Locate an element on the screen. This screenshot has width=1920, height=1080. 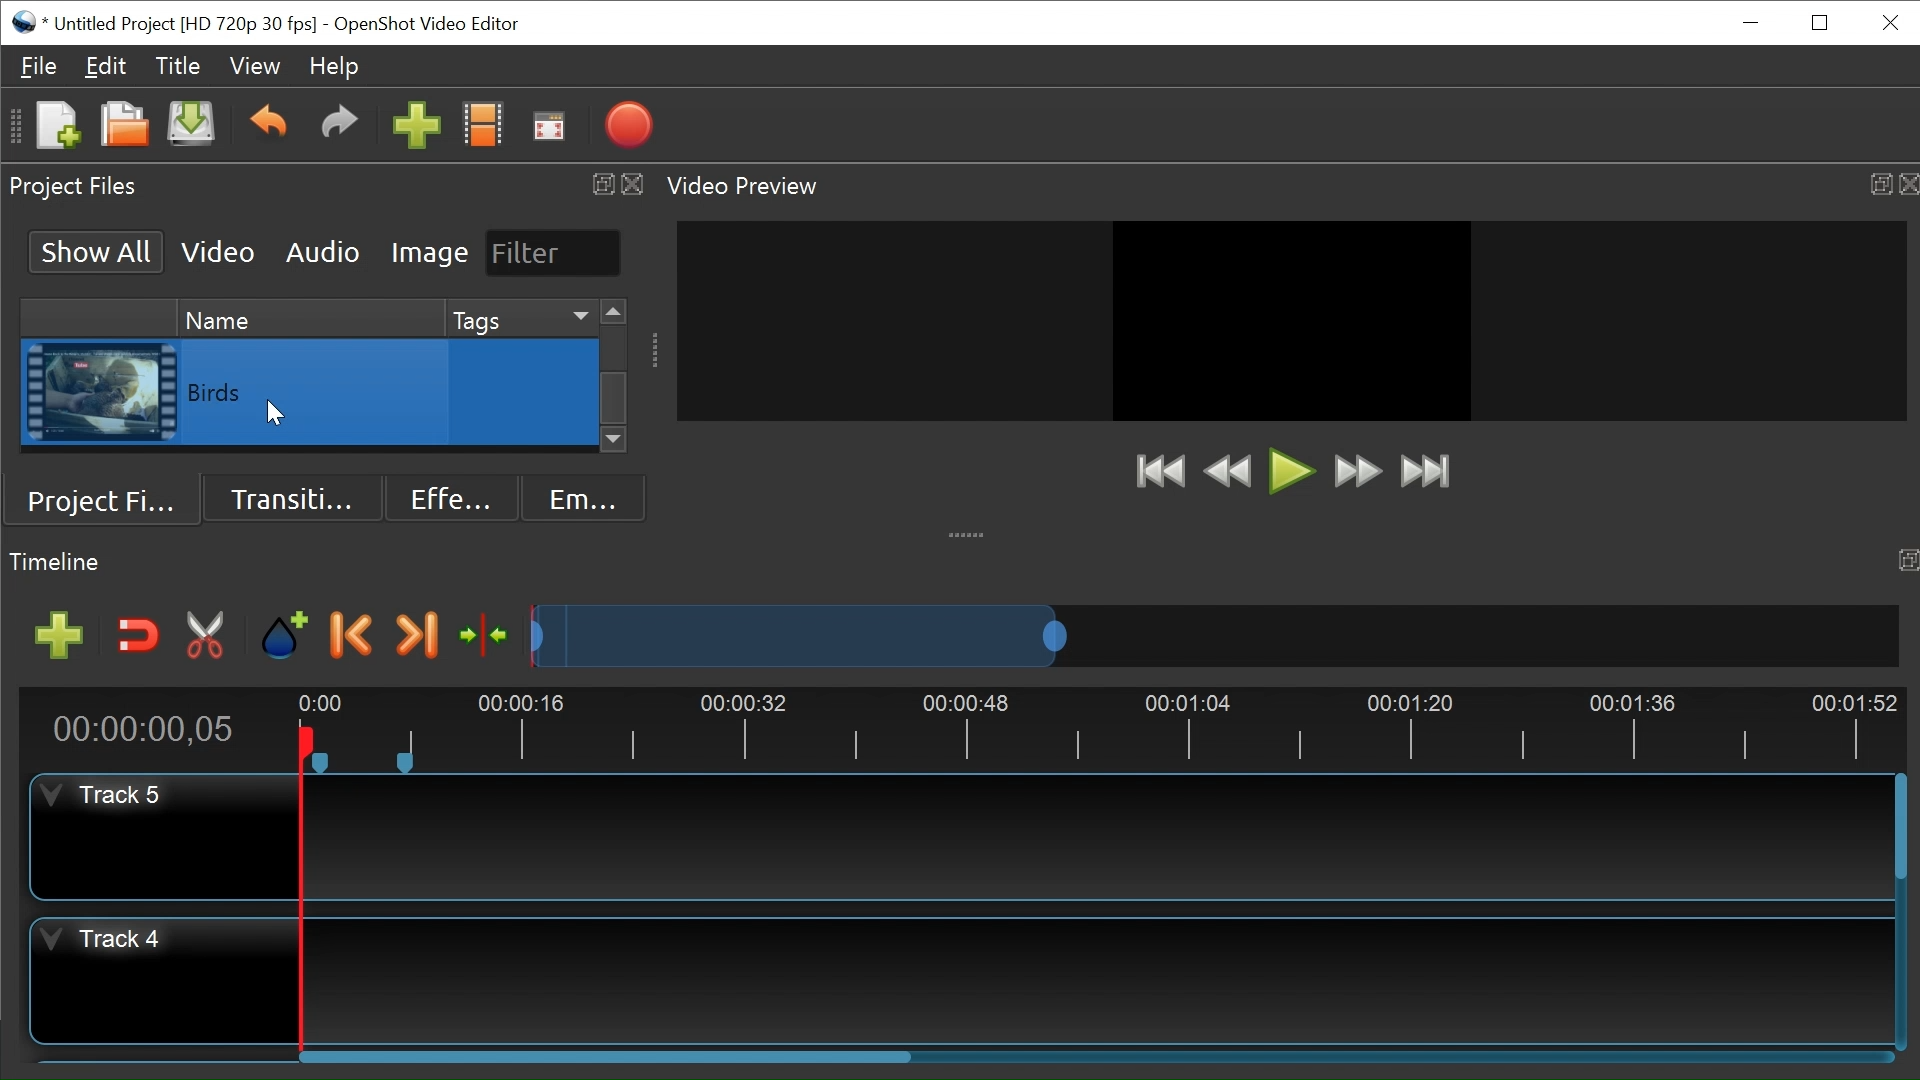
Razor is located at coordinates (207, 636).